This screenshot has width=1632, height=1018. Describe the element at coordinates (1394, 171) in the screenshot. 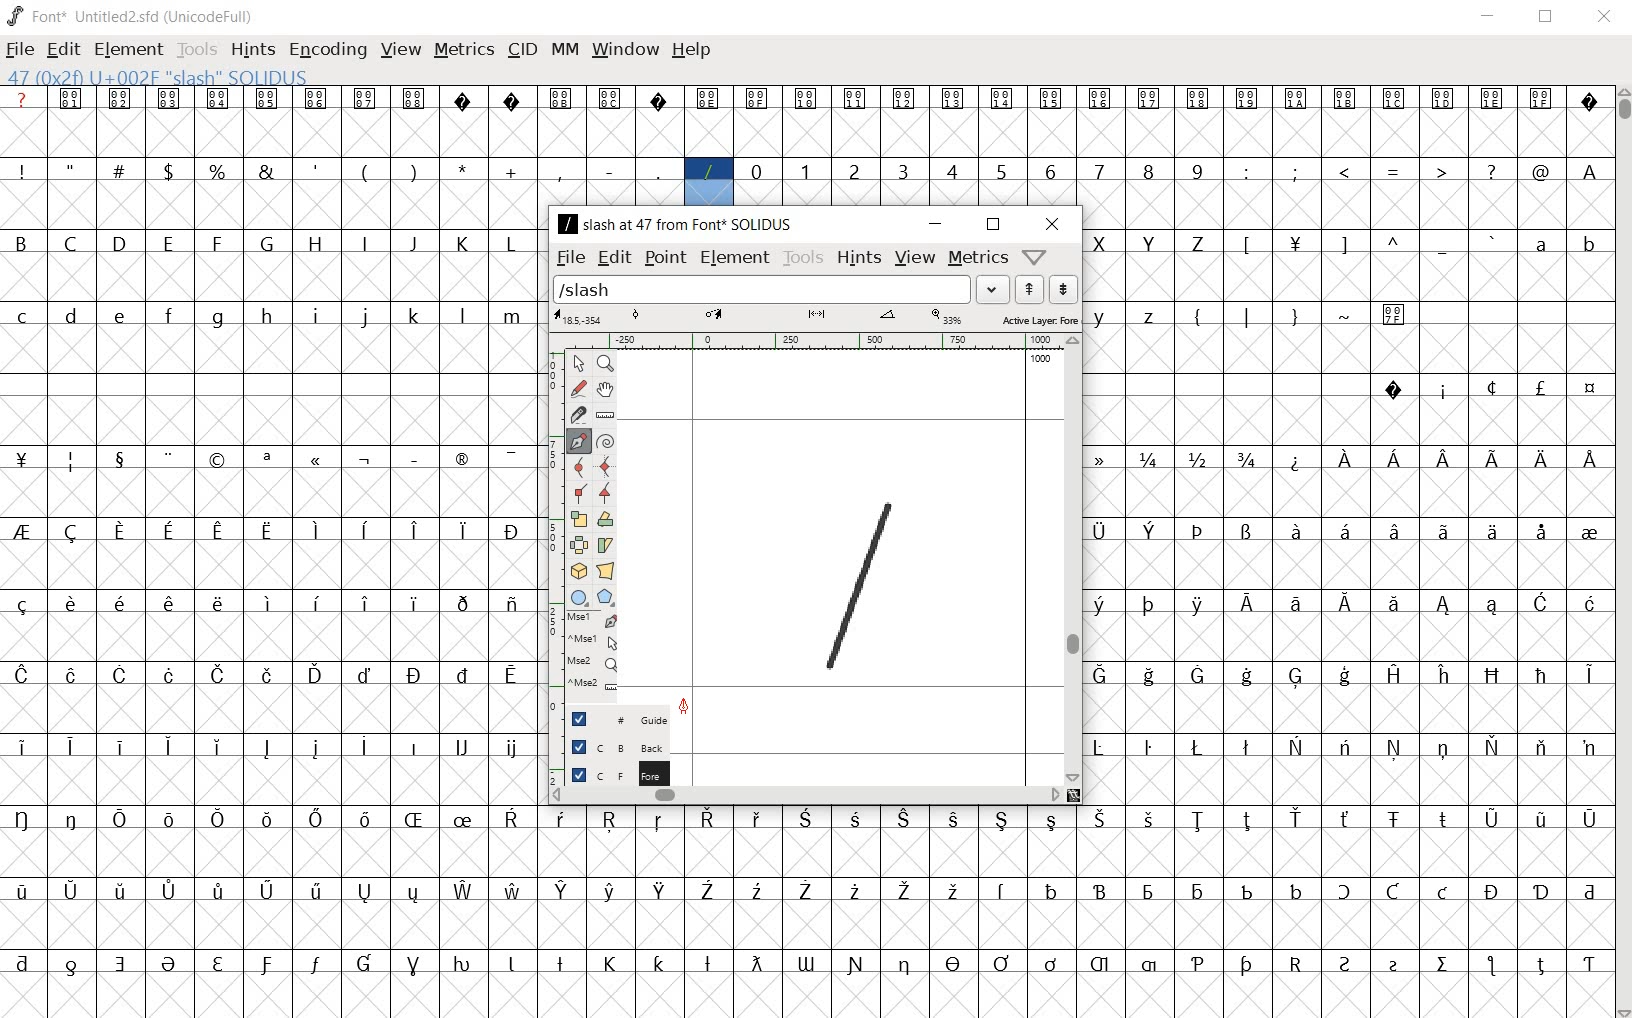

I see `symbols` at that location.